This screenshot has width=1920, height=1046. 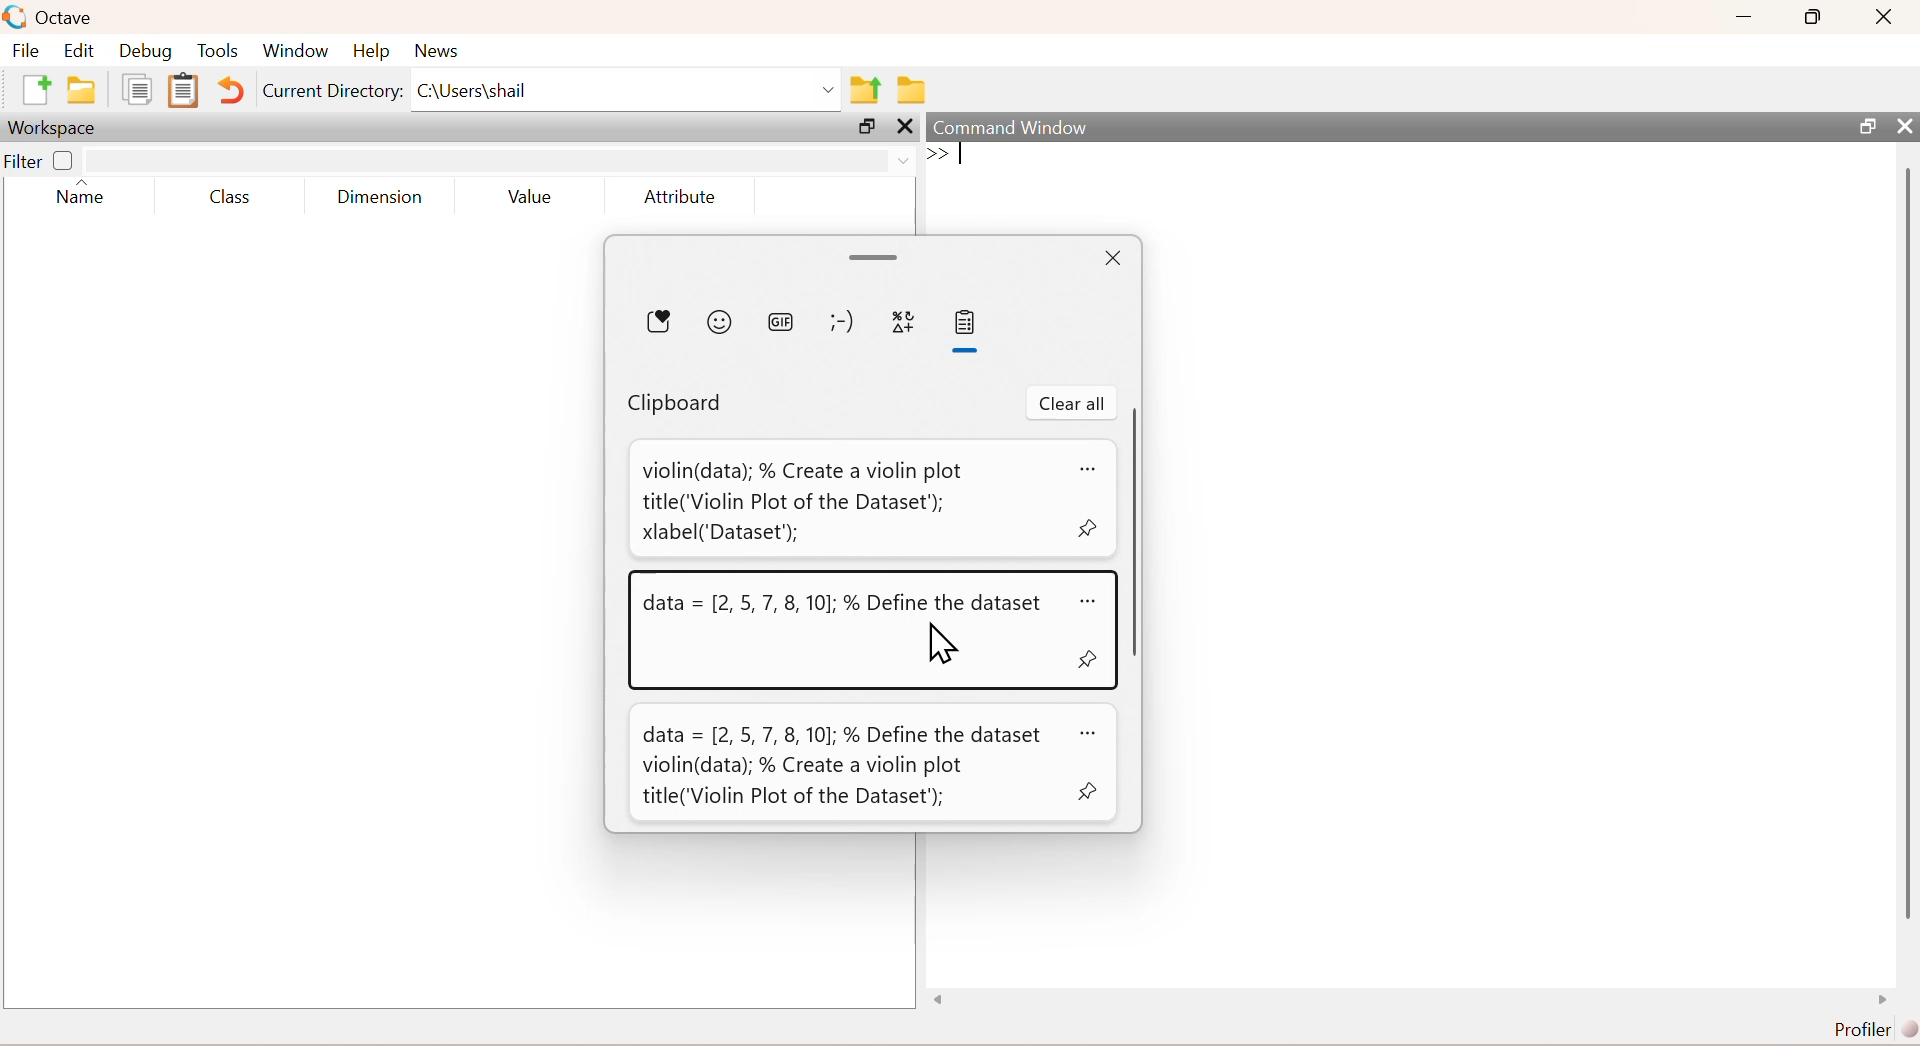 What do you see at coordinates (720, 322) in the screenshot?
I see `Emojis ` at bounding box center [720, 322].